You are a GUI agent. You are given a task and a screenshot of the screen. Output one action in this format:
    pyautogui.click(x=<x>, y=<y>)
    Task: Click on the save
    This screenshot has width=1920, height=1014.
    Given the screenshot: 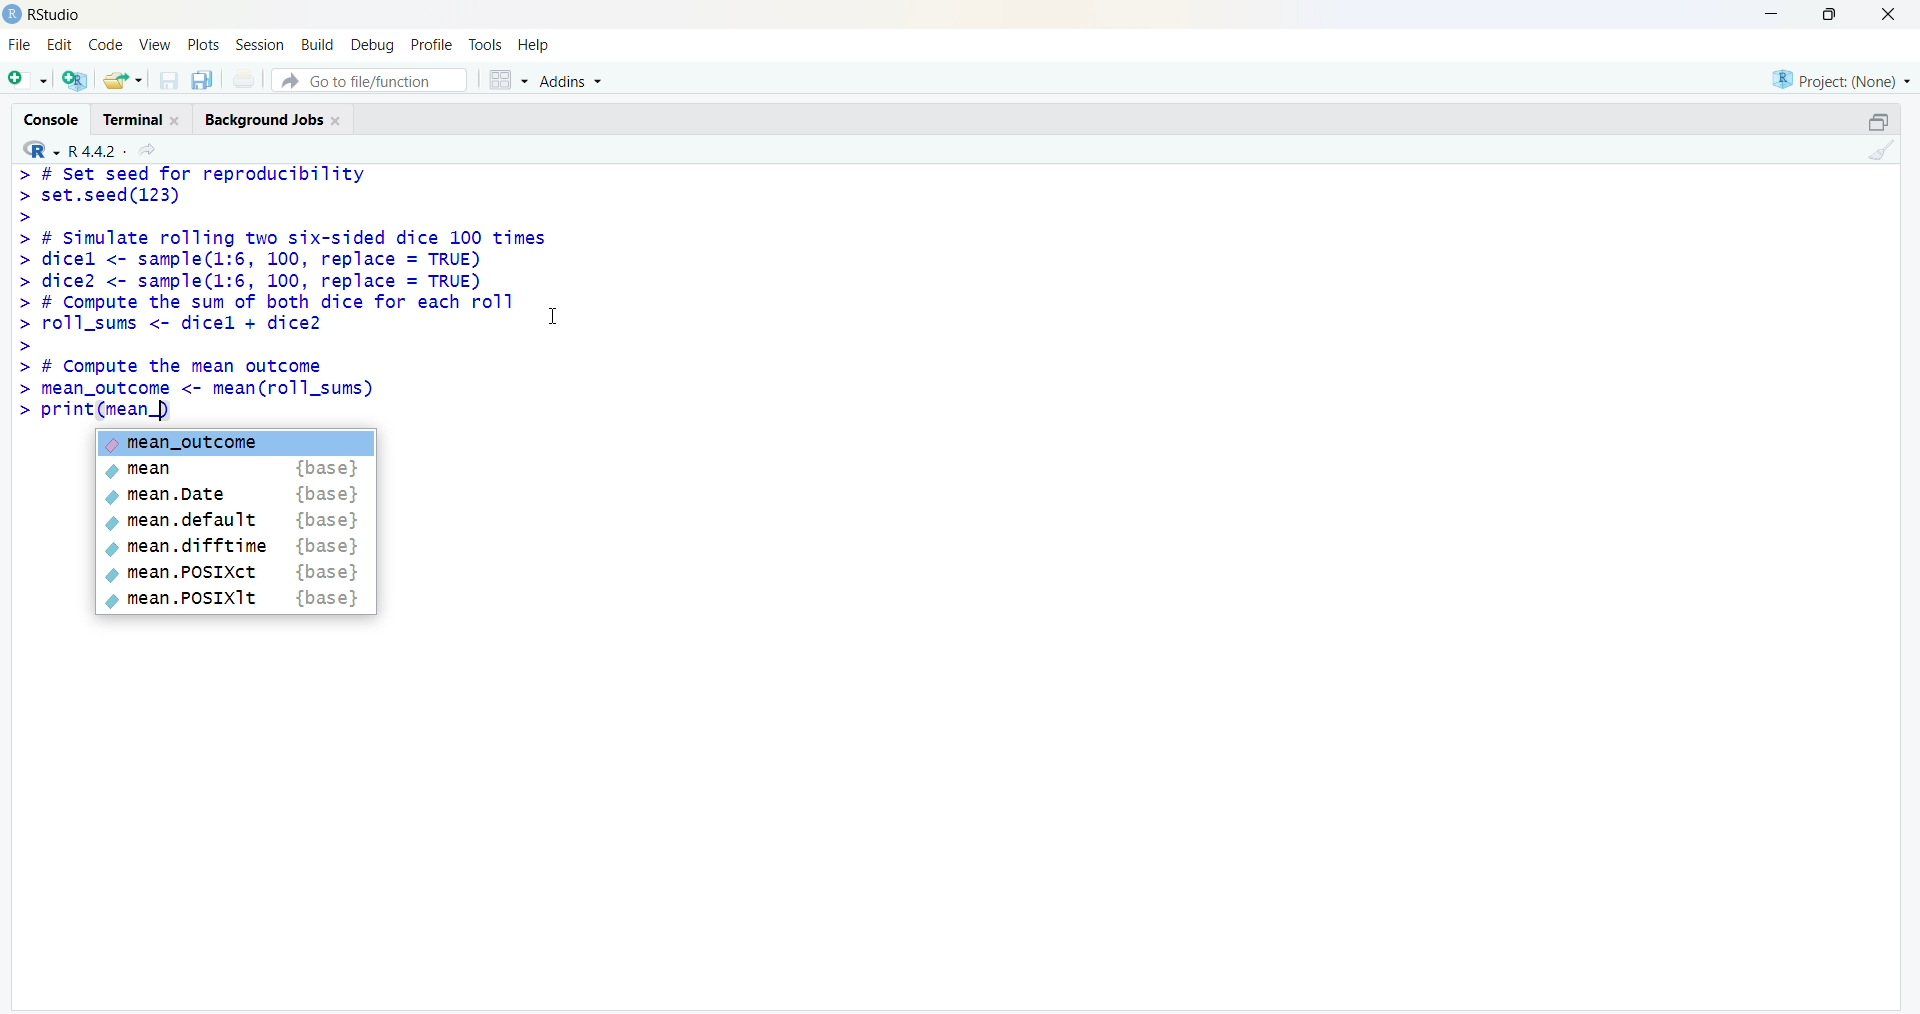 What is the action you would take?
    pyautogui.click(x=168, y=80)
    